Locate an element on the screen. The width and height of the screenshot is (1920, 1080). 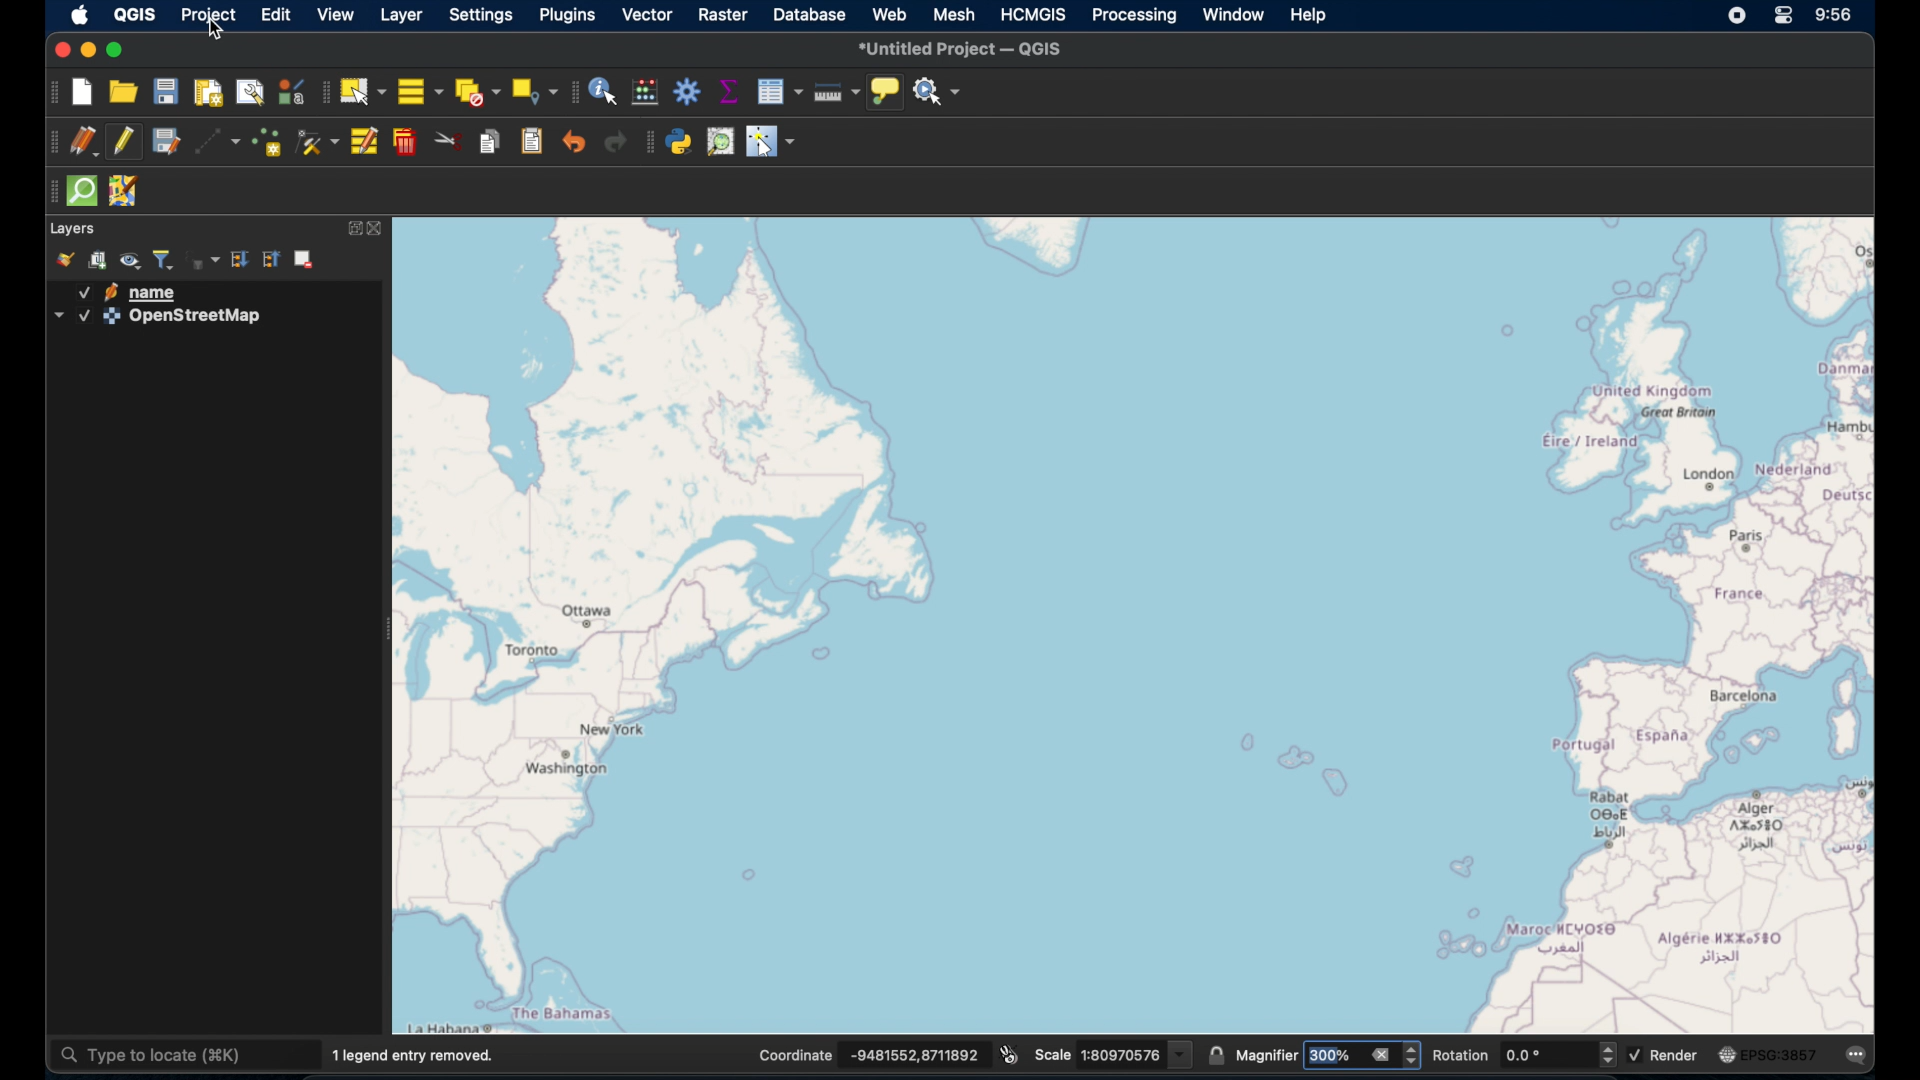
plugin toolbar is located at coordinates (648, 144).